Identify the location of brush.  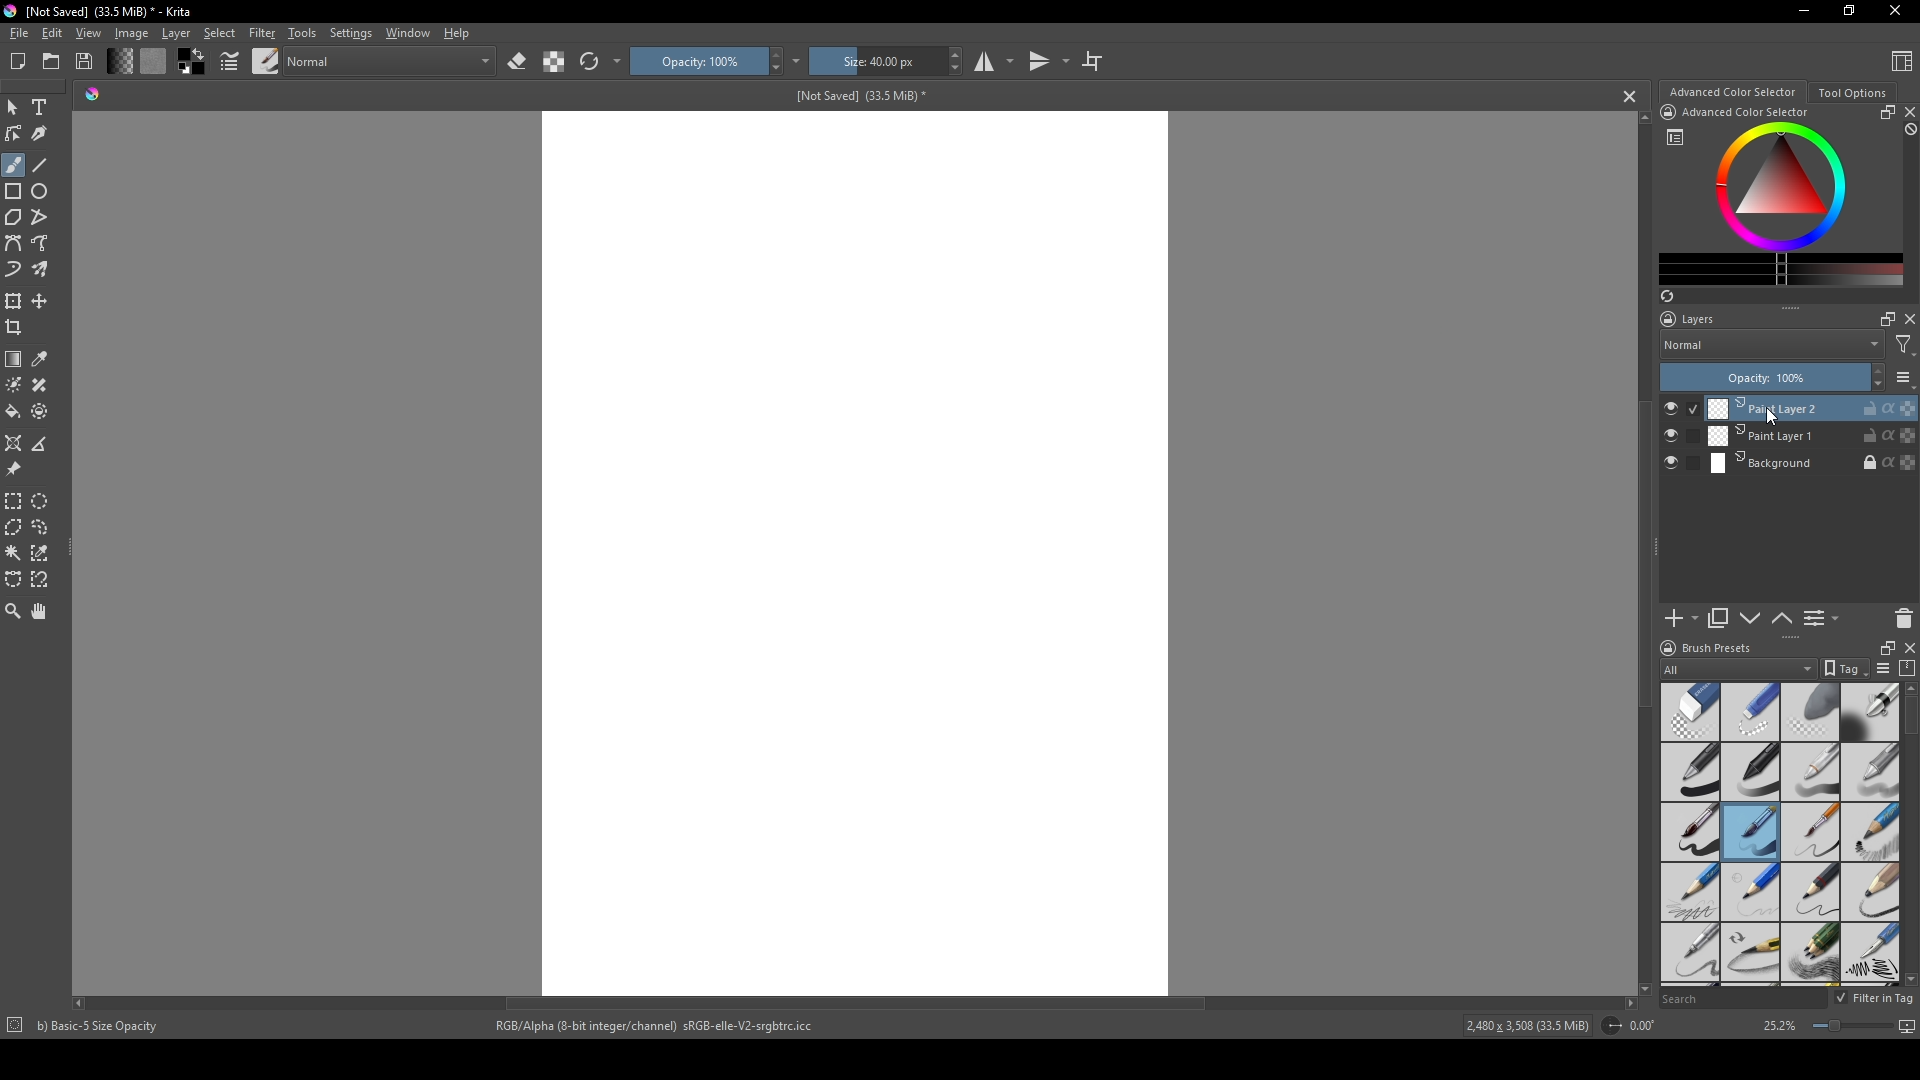
(13, 165).